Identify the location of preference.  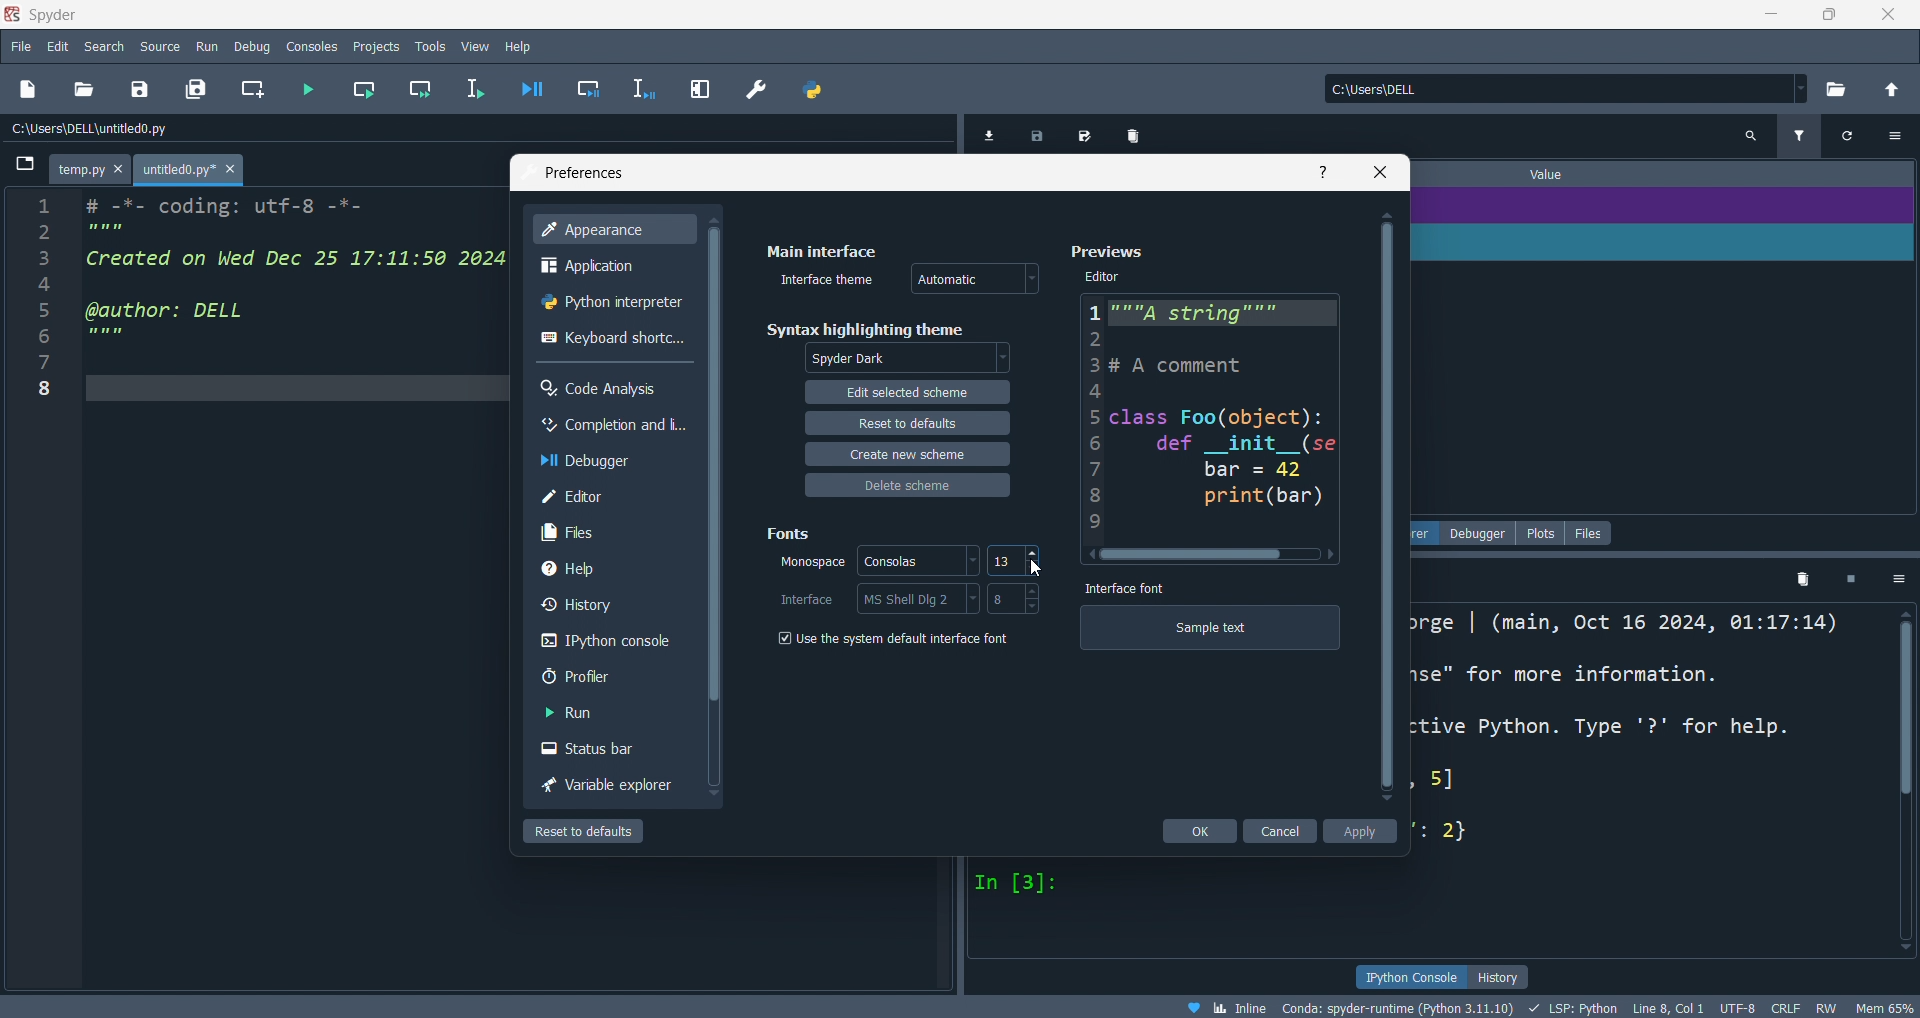
(759, 89).